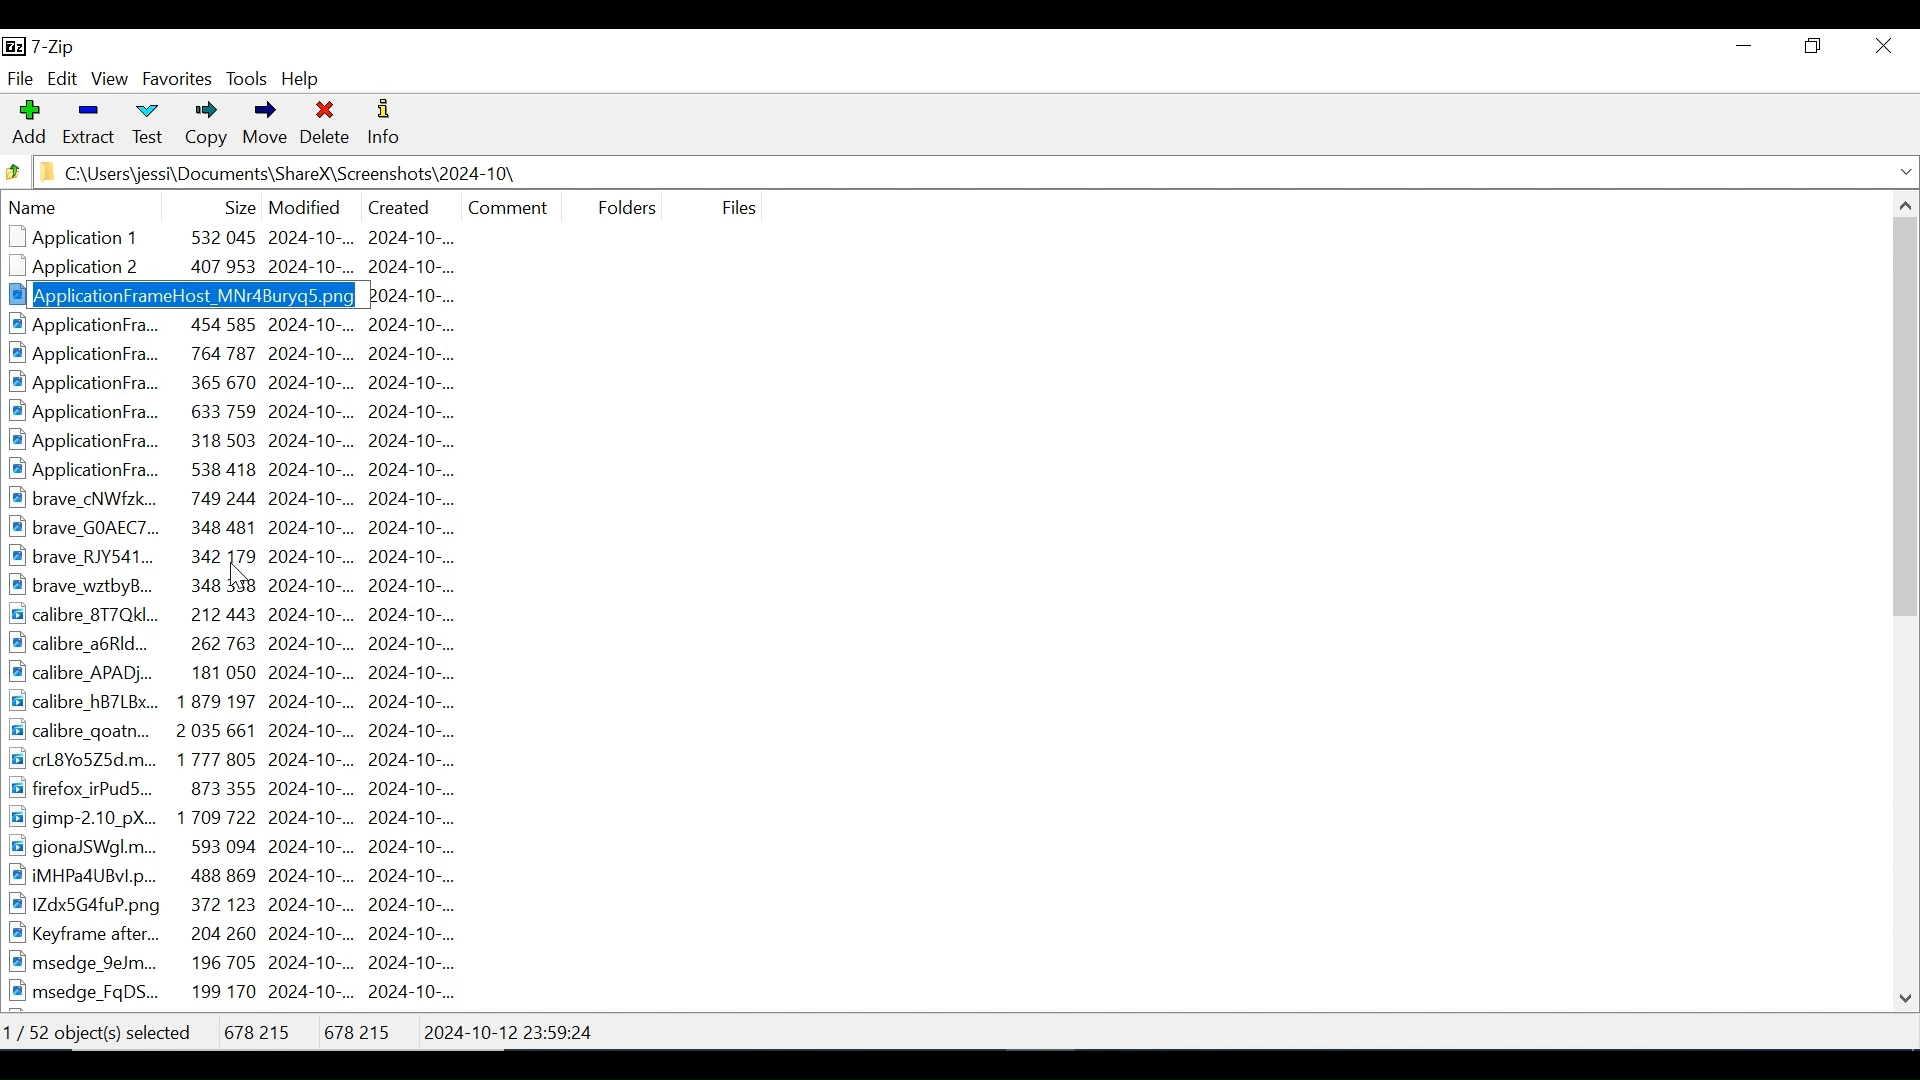  Describe the element at coordinates (385, 125) in the screenshot. I see `Information` at that location.